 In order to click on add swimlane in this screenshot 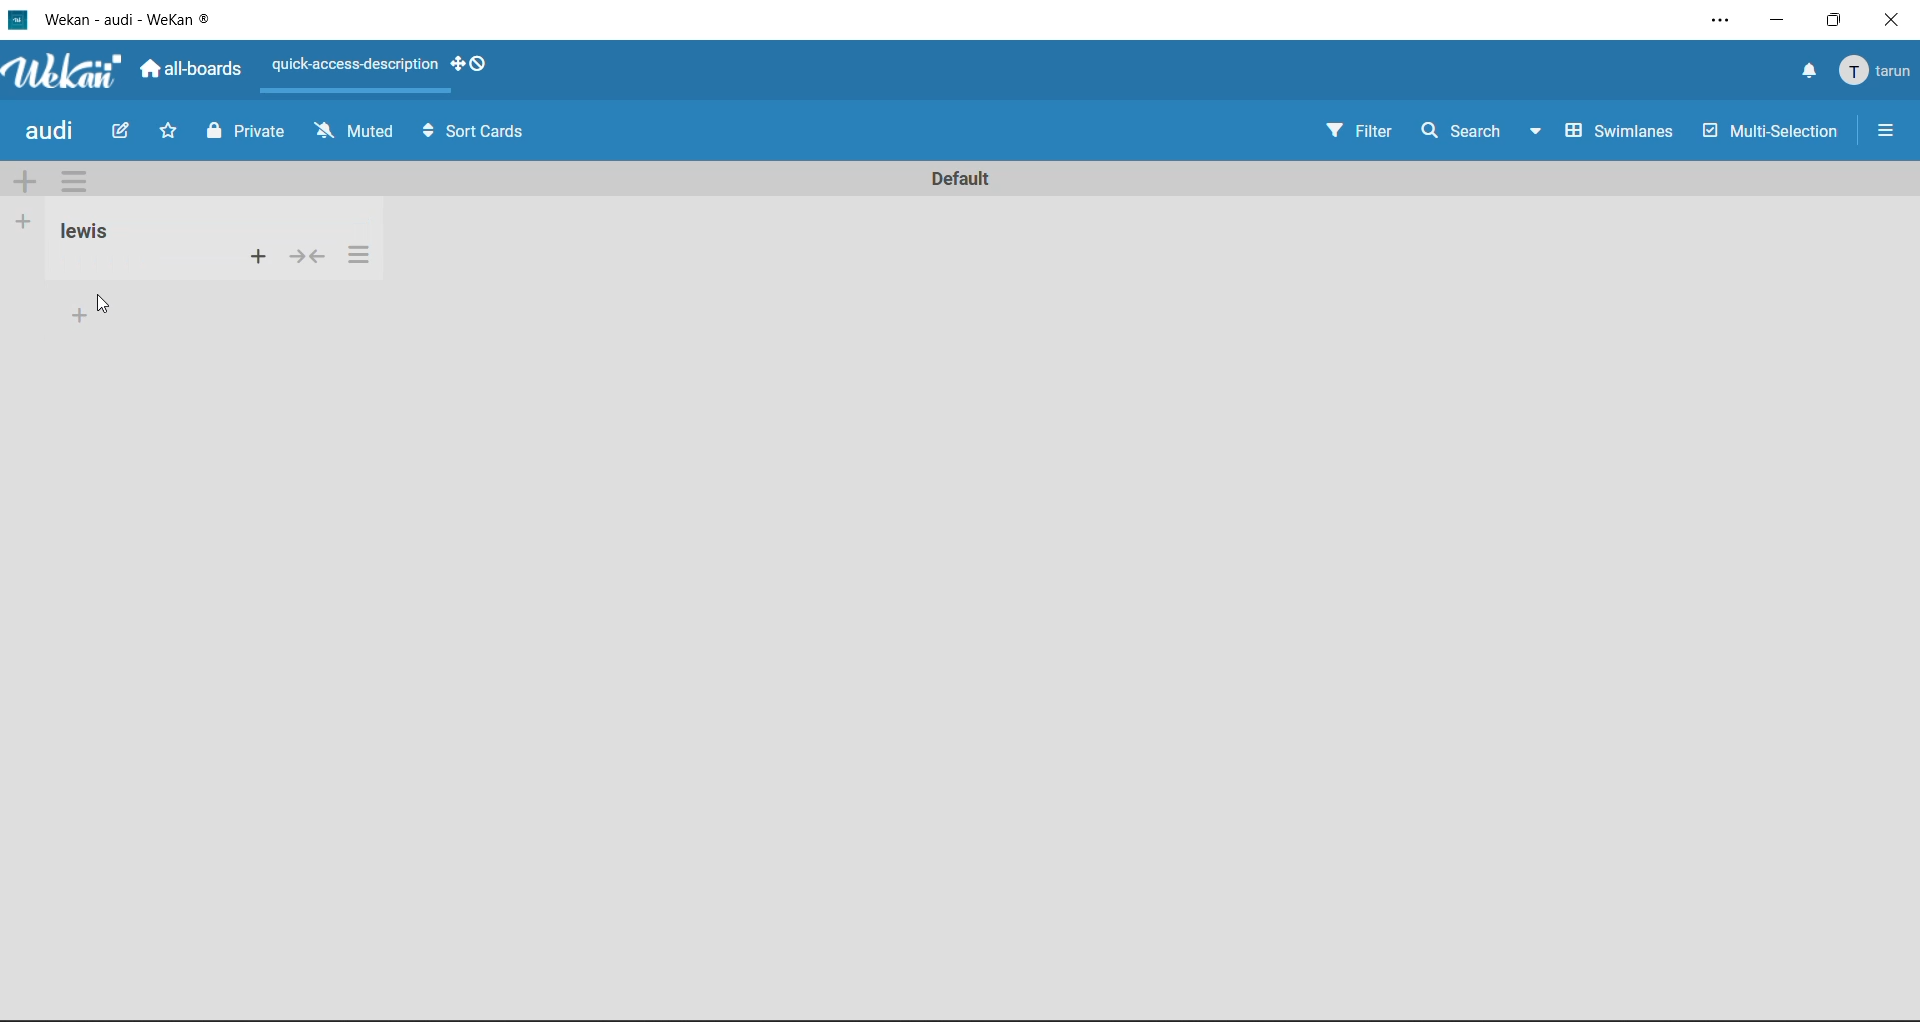, I will do `click(25, 184)`.